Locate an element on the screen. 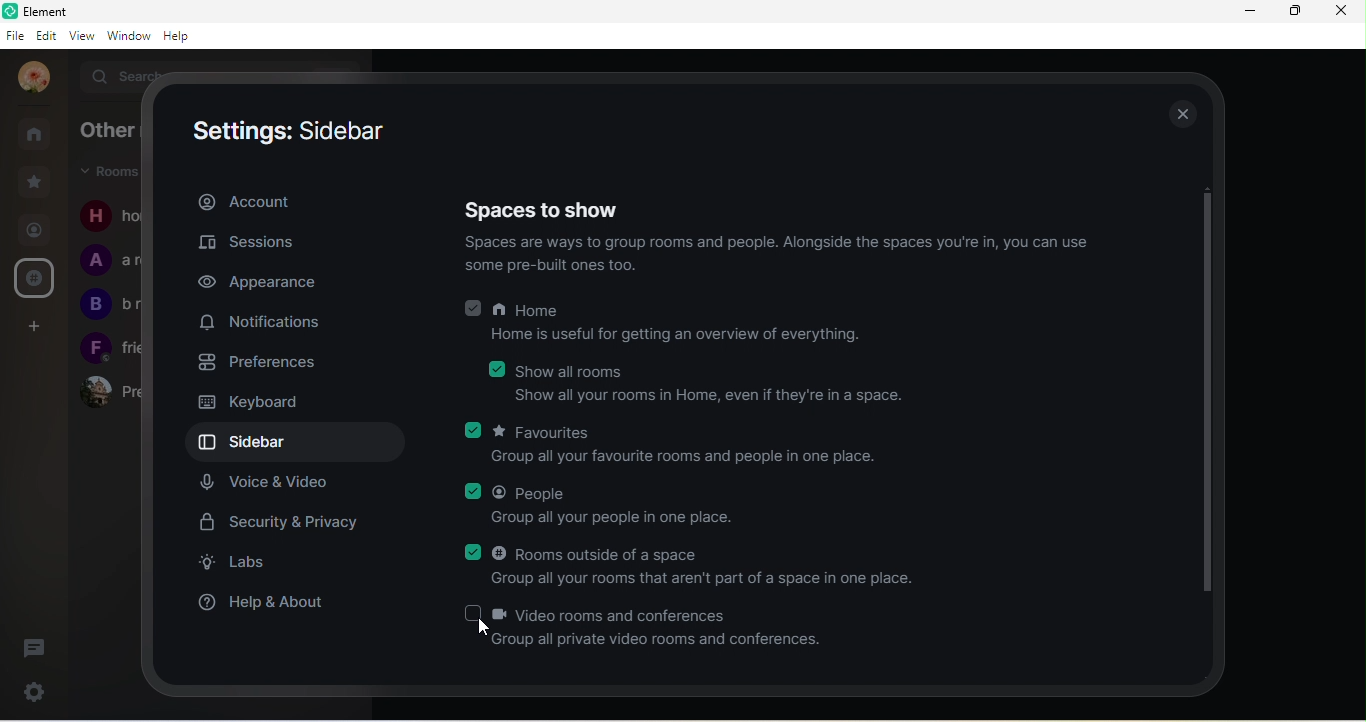 The height and width of the screenshot is (722, 1366). vertical scroll bar is located at coordinates (1207, 389).